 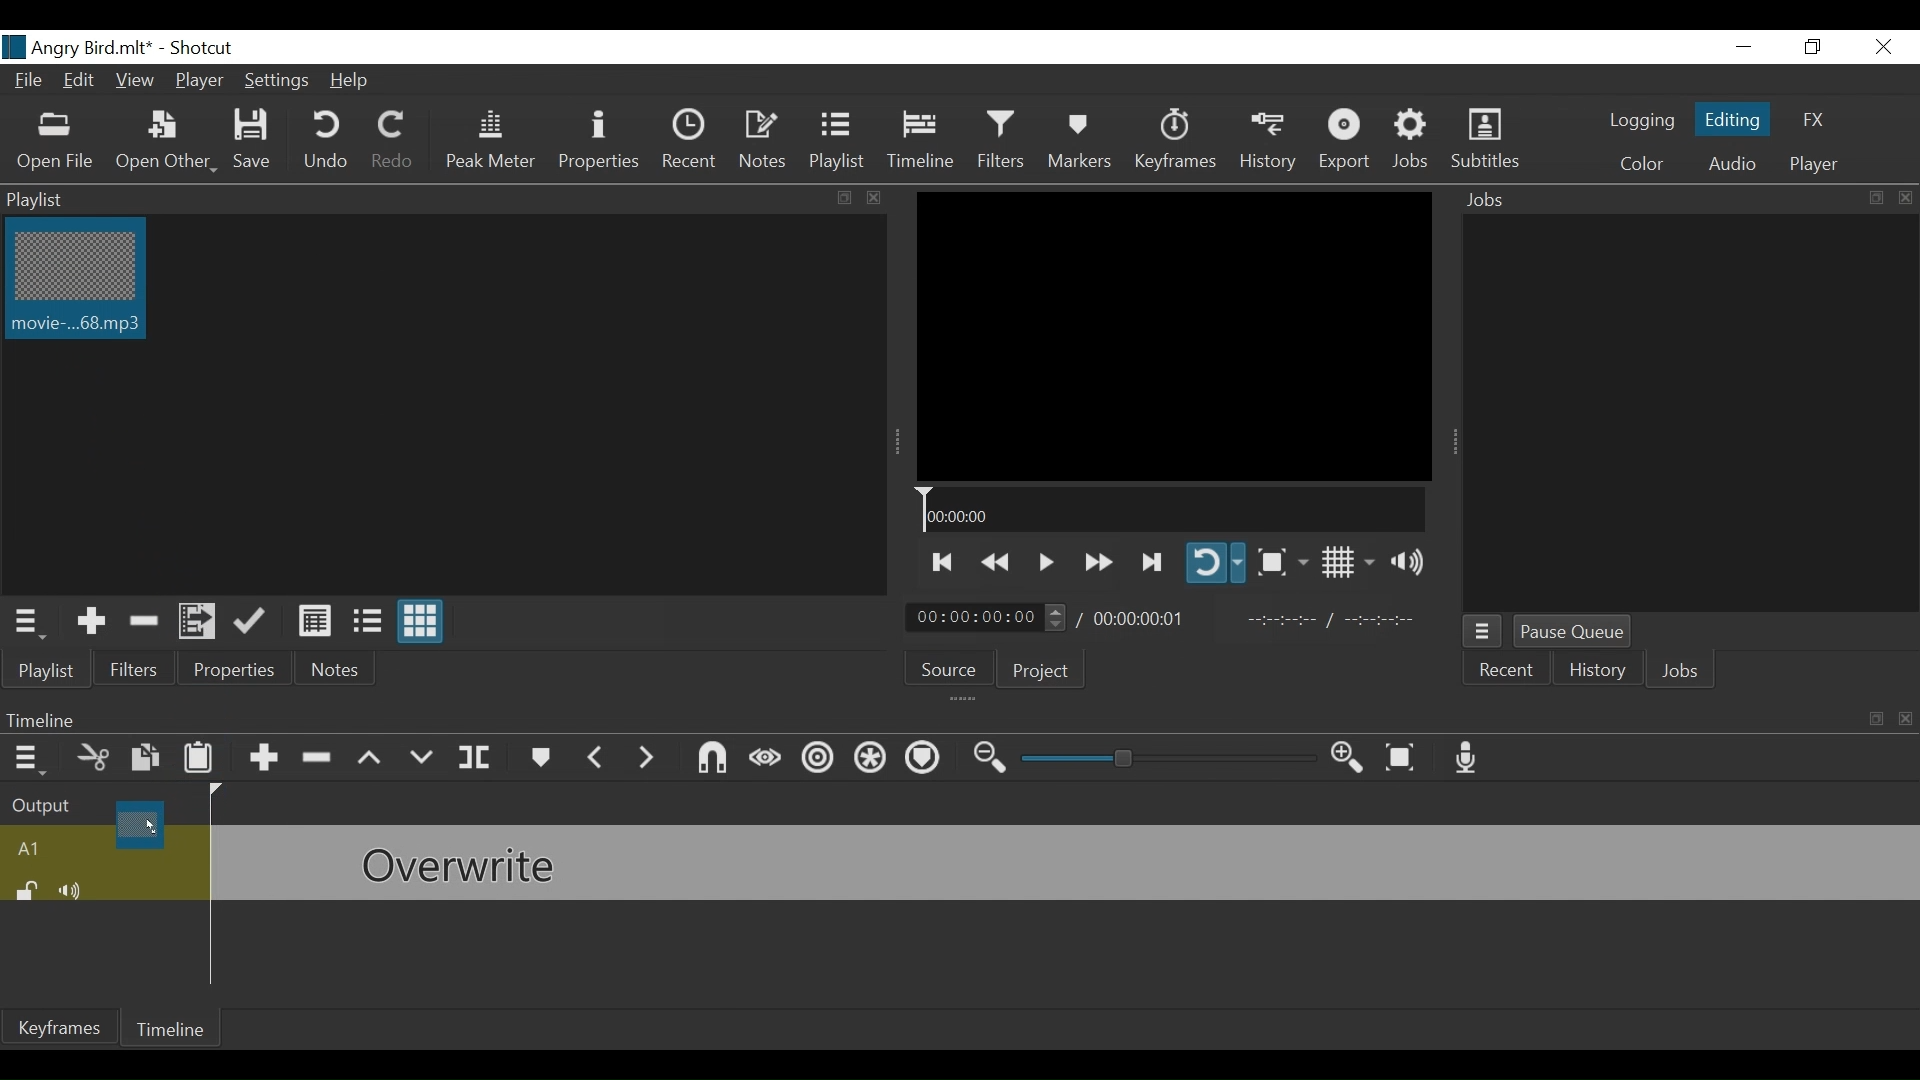 I want to click on Playlist menu, so click(x=35, y=621).